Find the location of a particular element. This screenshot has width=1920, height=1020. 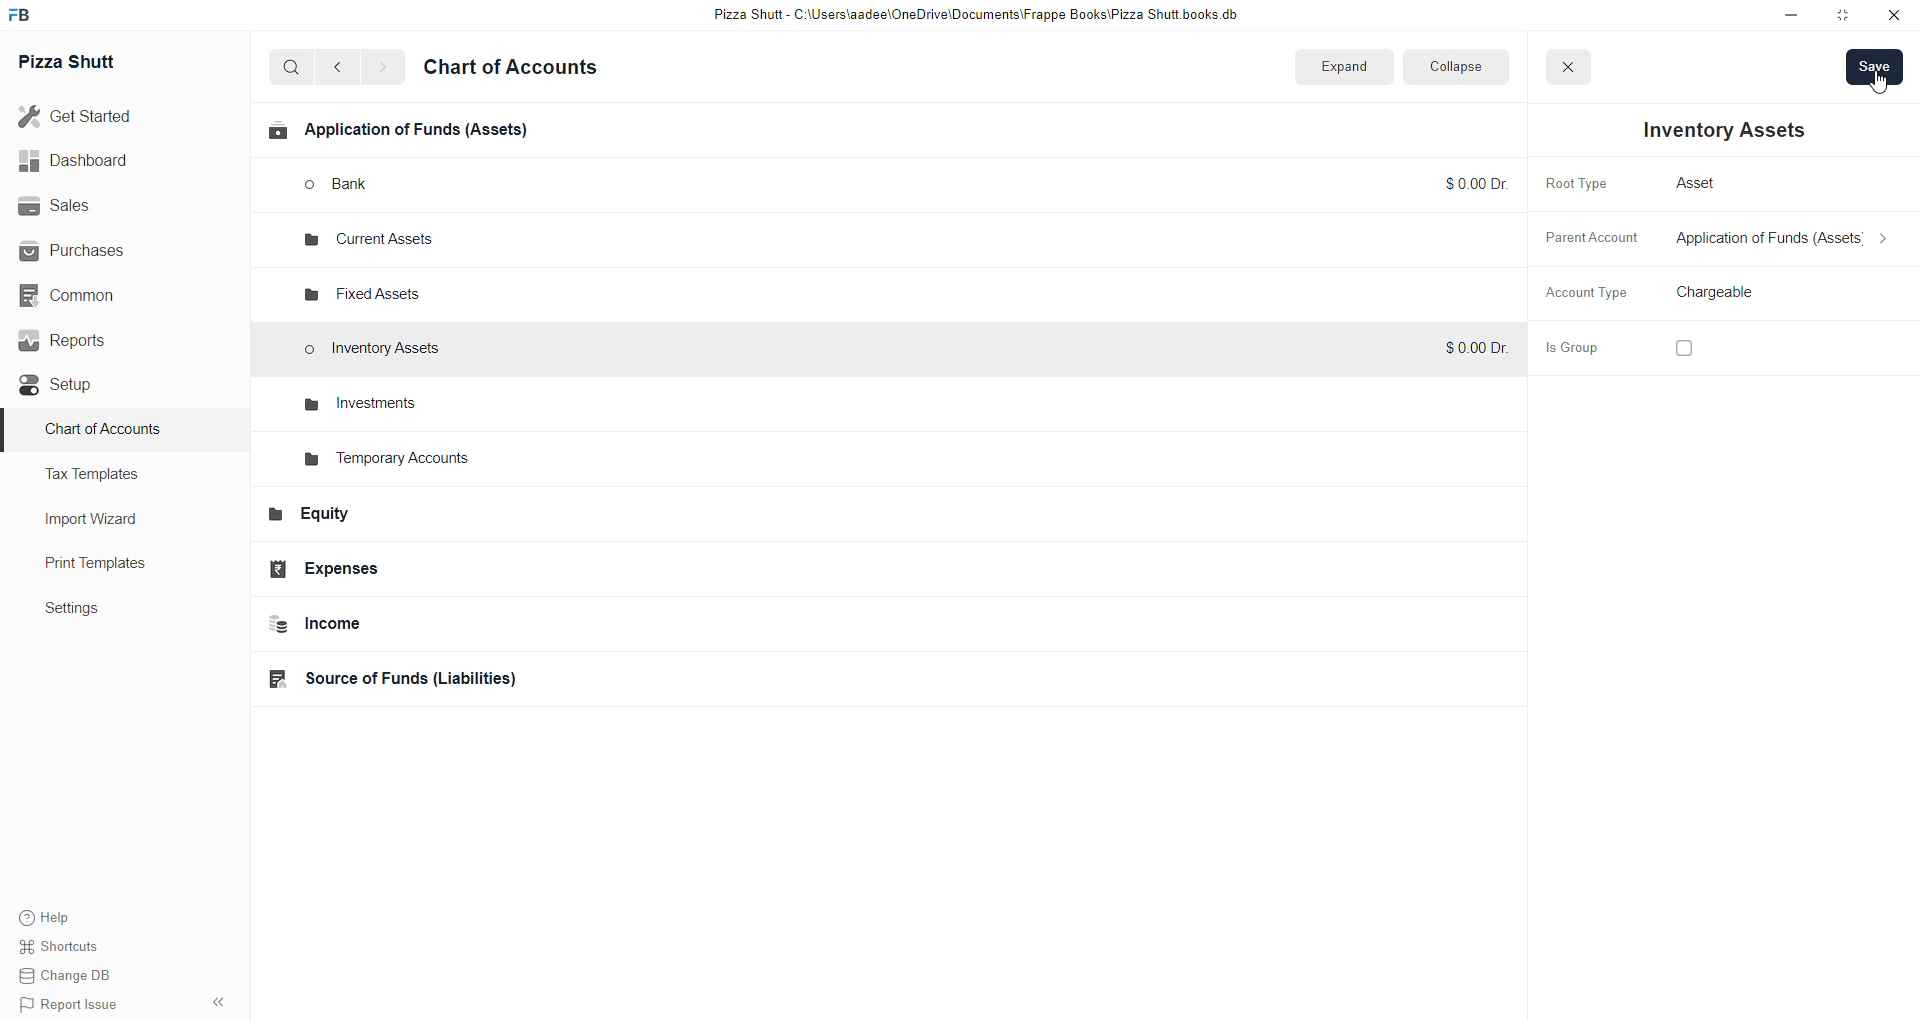

select parent account  is located at coordinates (1775, 242).